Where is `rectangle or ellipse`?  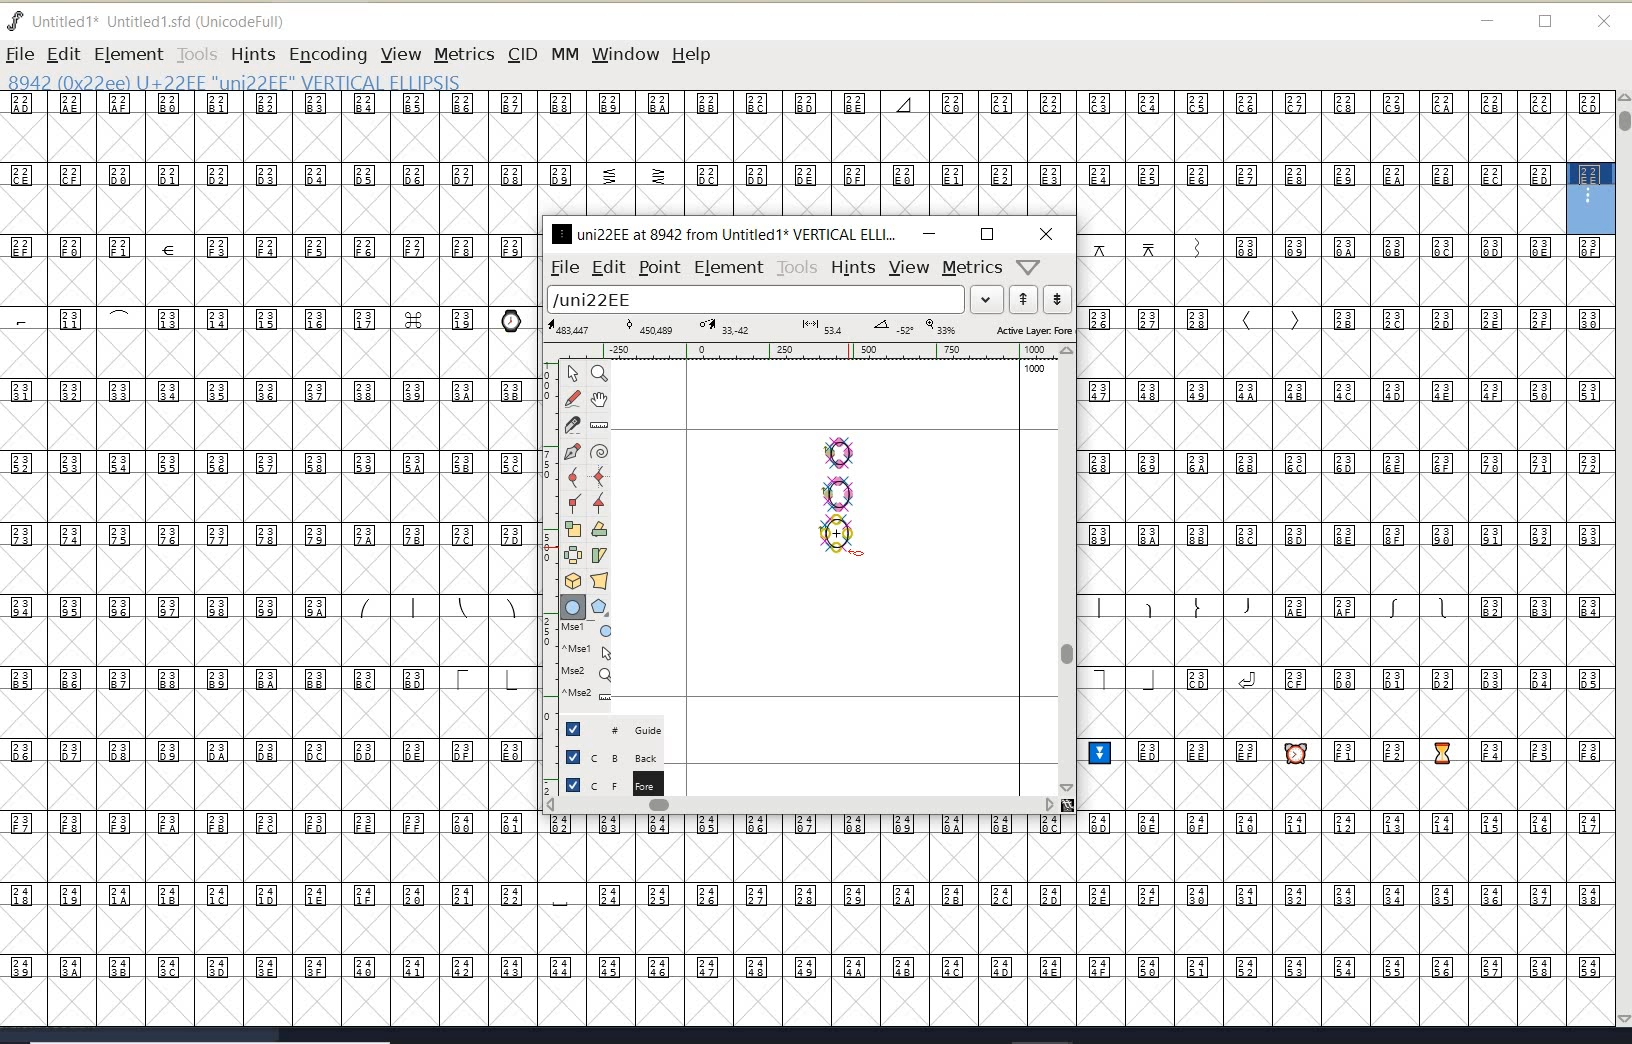
rectangle or ellipse is located at coordinates (574, 608).